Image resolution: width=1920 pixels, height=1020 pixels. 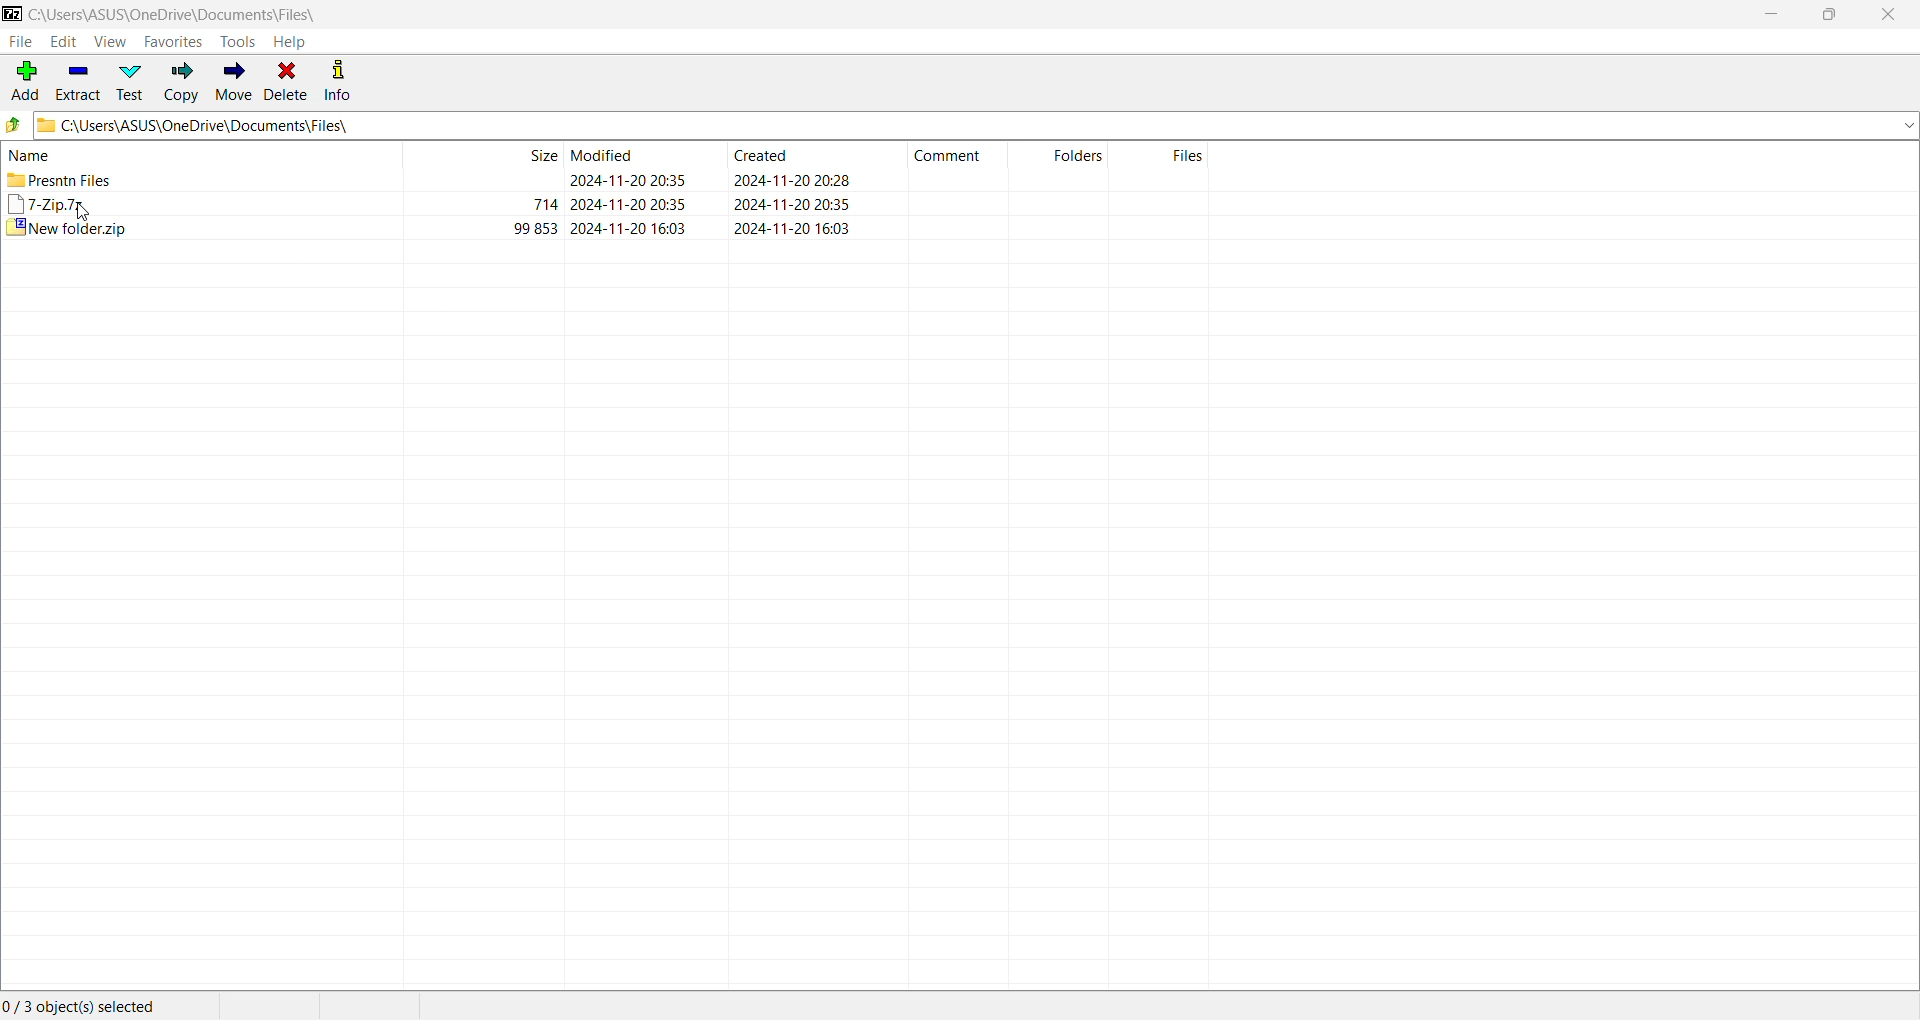 I want to click on 7-Zip 7, so click(x=48, y=203).